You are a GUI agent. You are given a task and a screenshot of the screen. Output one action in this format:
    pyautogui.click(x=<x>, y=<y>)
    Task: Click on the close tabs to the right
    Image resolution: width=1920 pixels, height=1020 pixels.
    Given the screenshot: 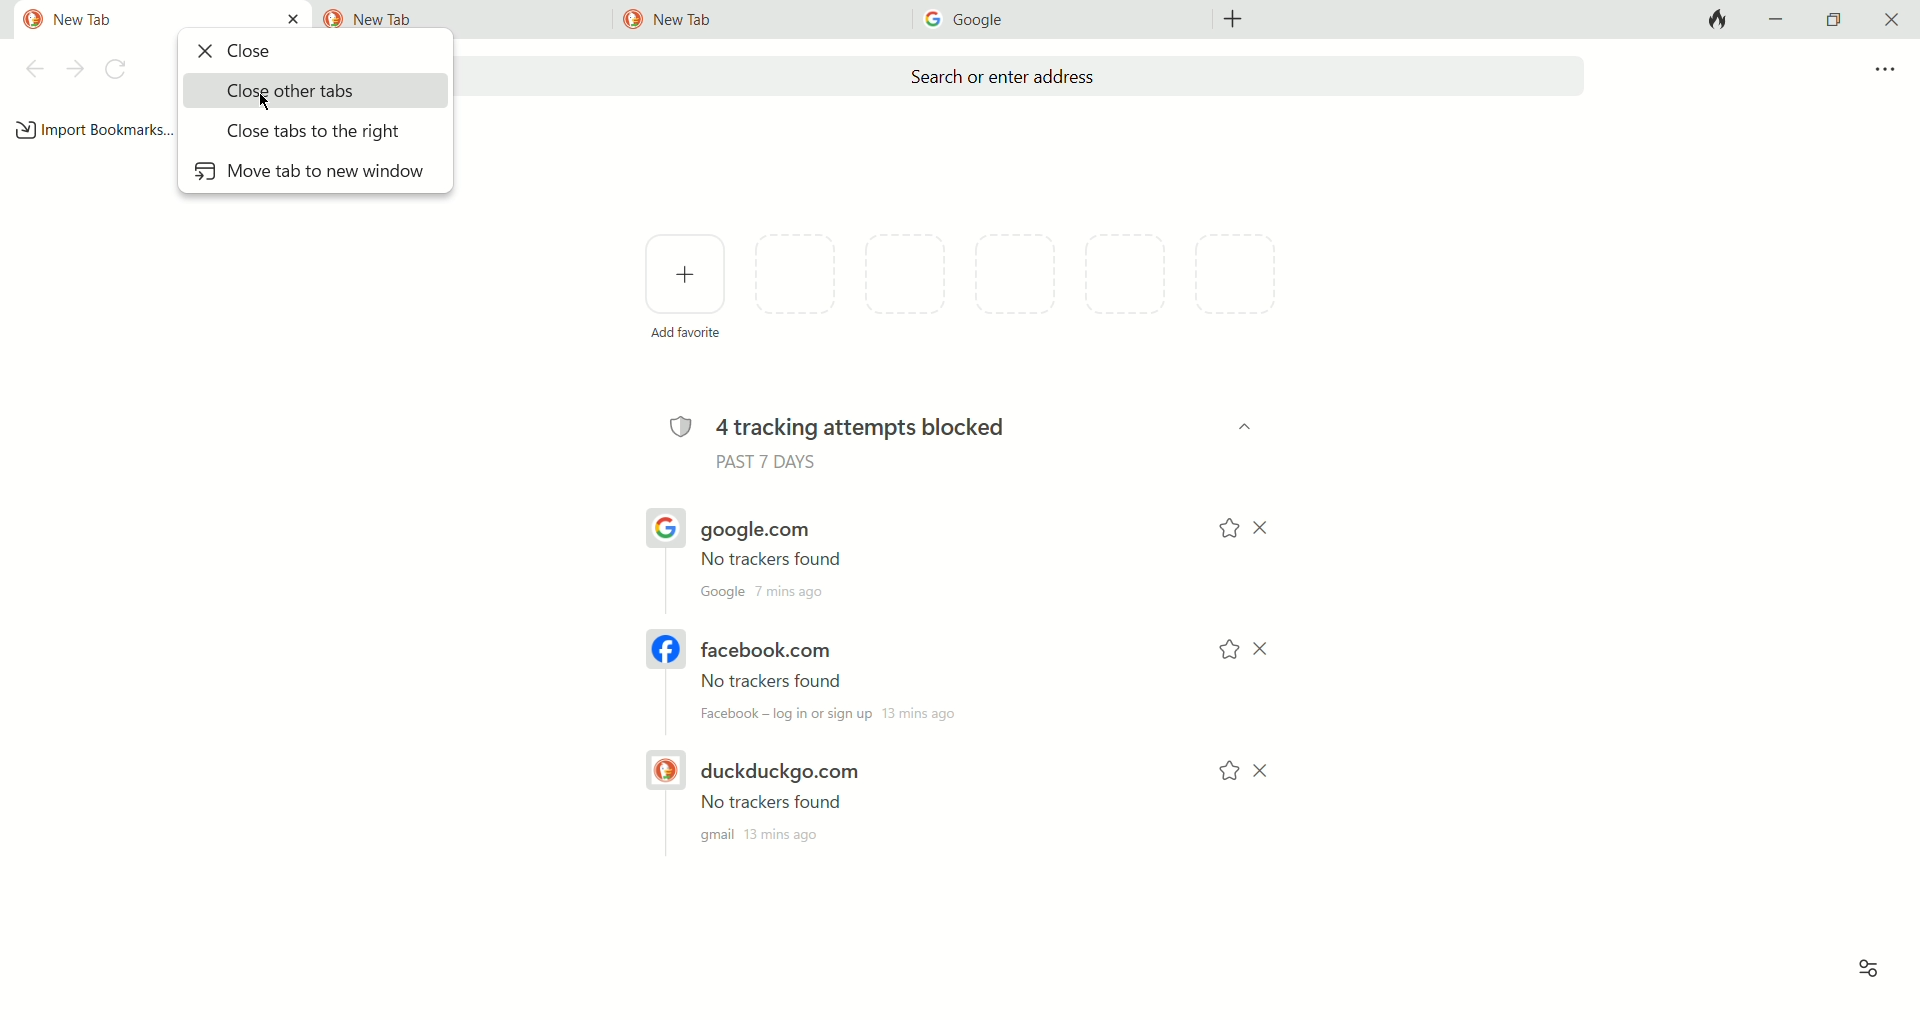 What is the action you would take?
    pyautogui.click(x=313, y=131)
    